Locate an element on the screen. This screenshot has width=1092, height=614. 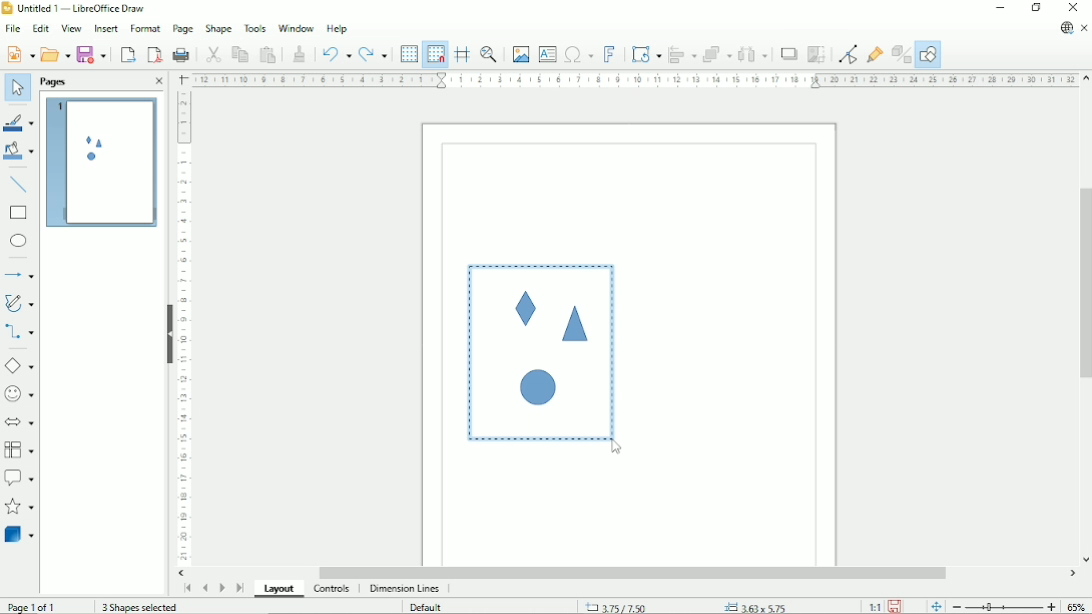
Help is located at coordinates (337, 29).